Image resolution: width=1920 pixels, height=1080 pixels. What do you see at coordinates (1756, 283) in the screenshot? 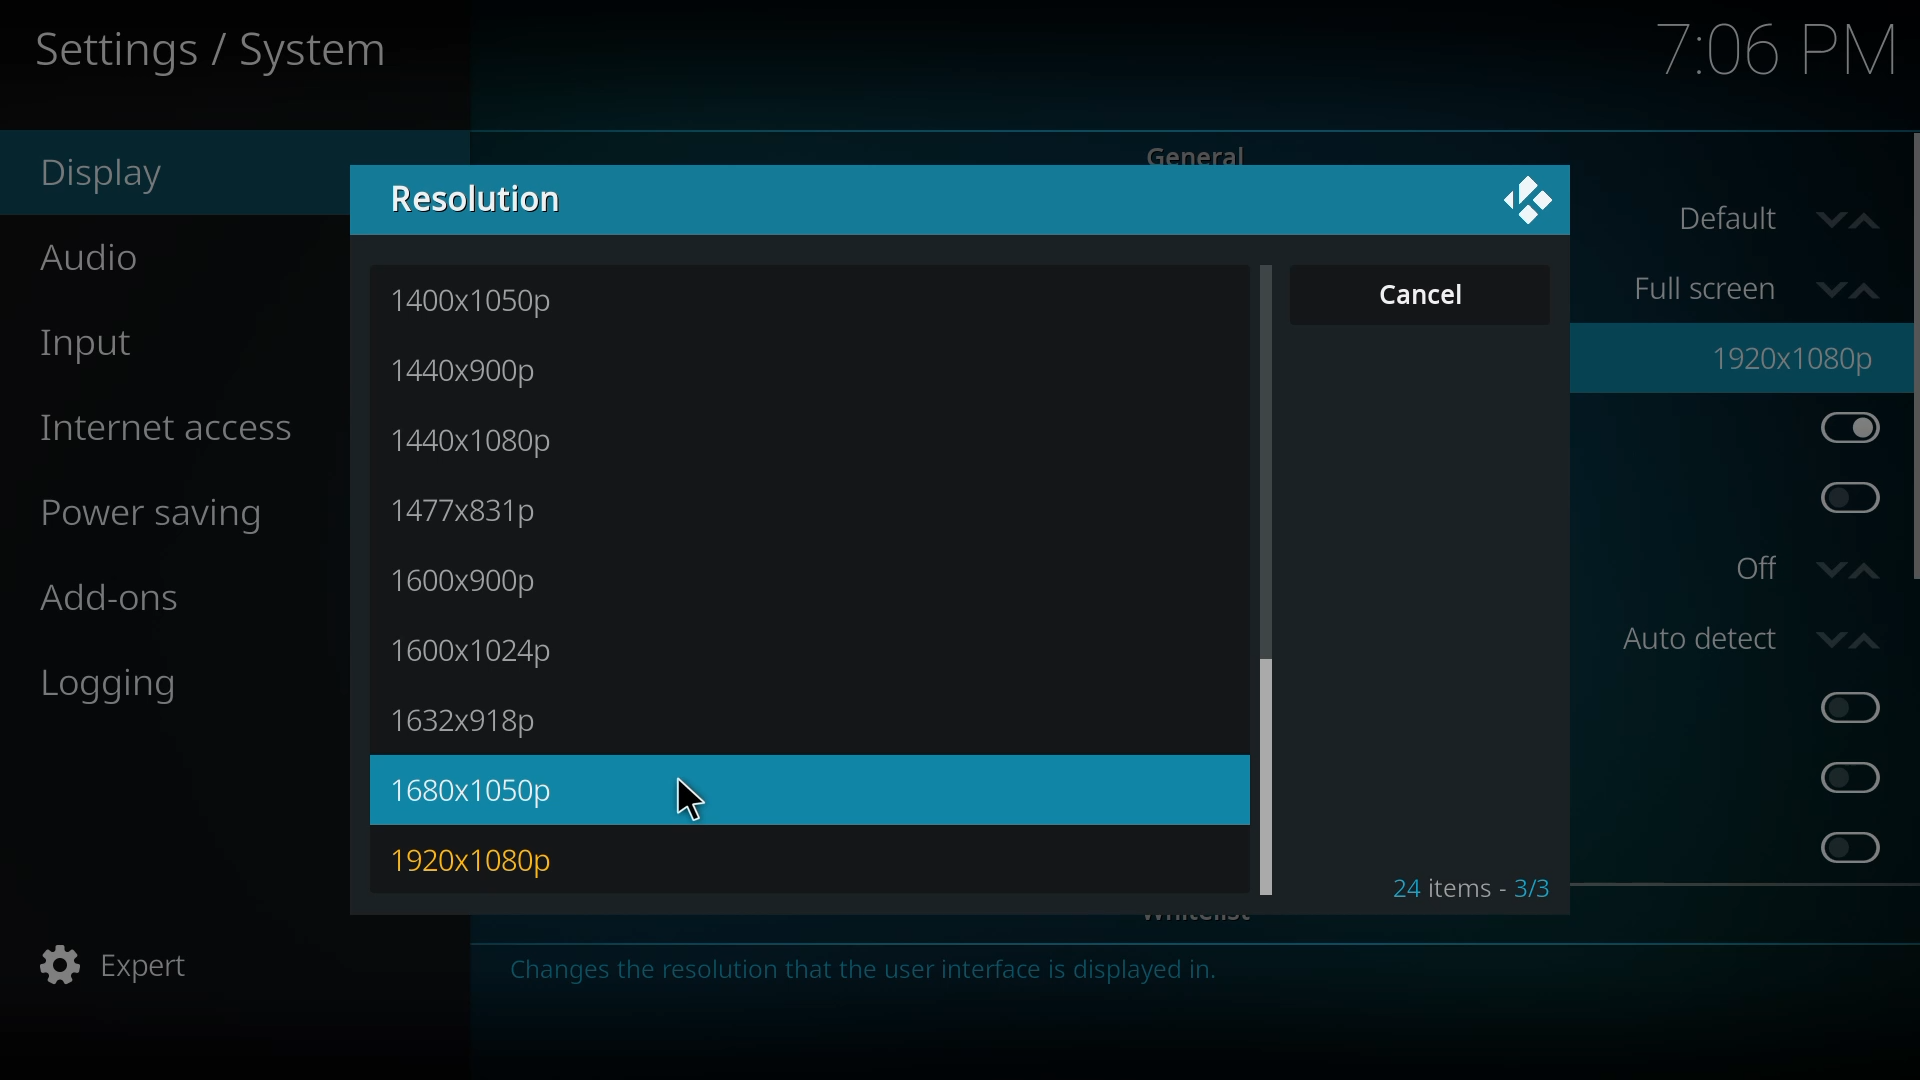
I see `fullscreen` at bounding box center [1756, 283].